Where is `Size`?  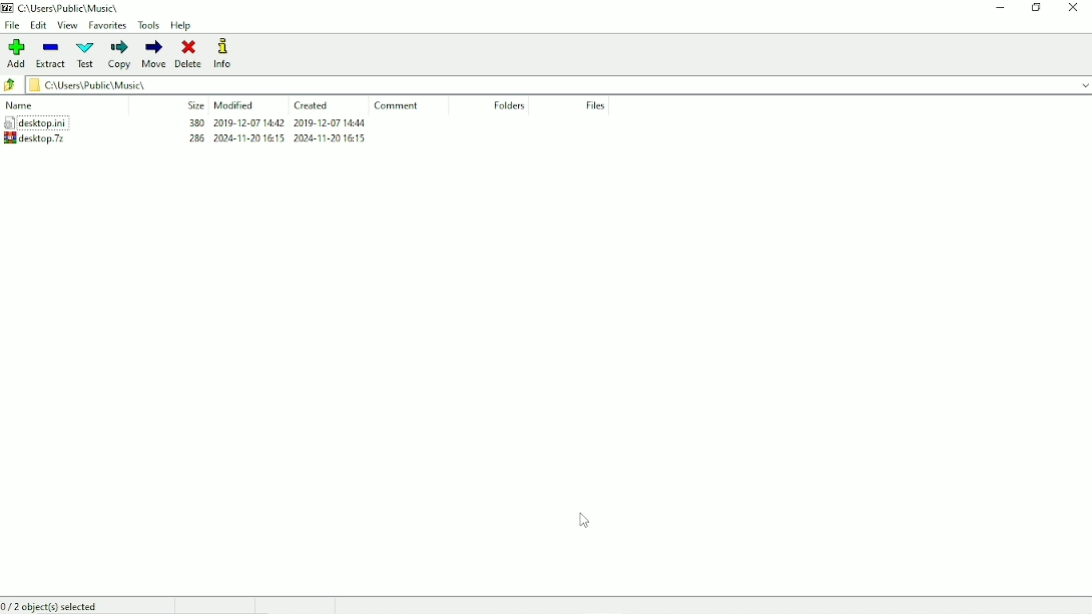
Size is located at coordinates (195, 105).